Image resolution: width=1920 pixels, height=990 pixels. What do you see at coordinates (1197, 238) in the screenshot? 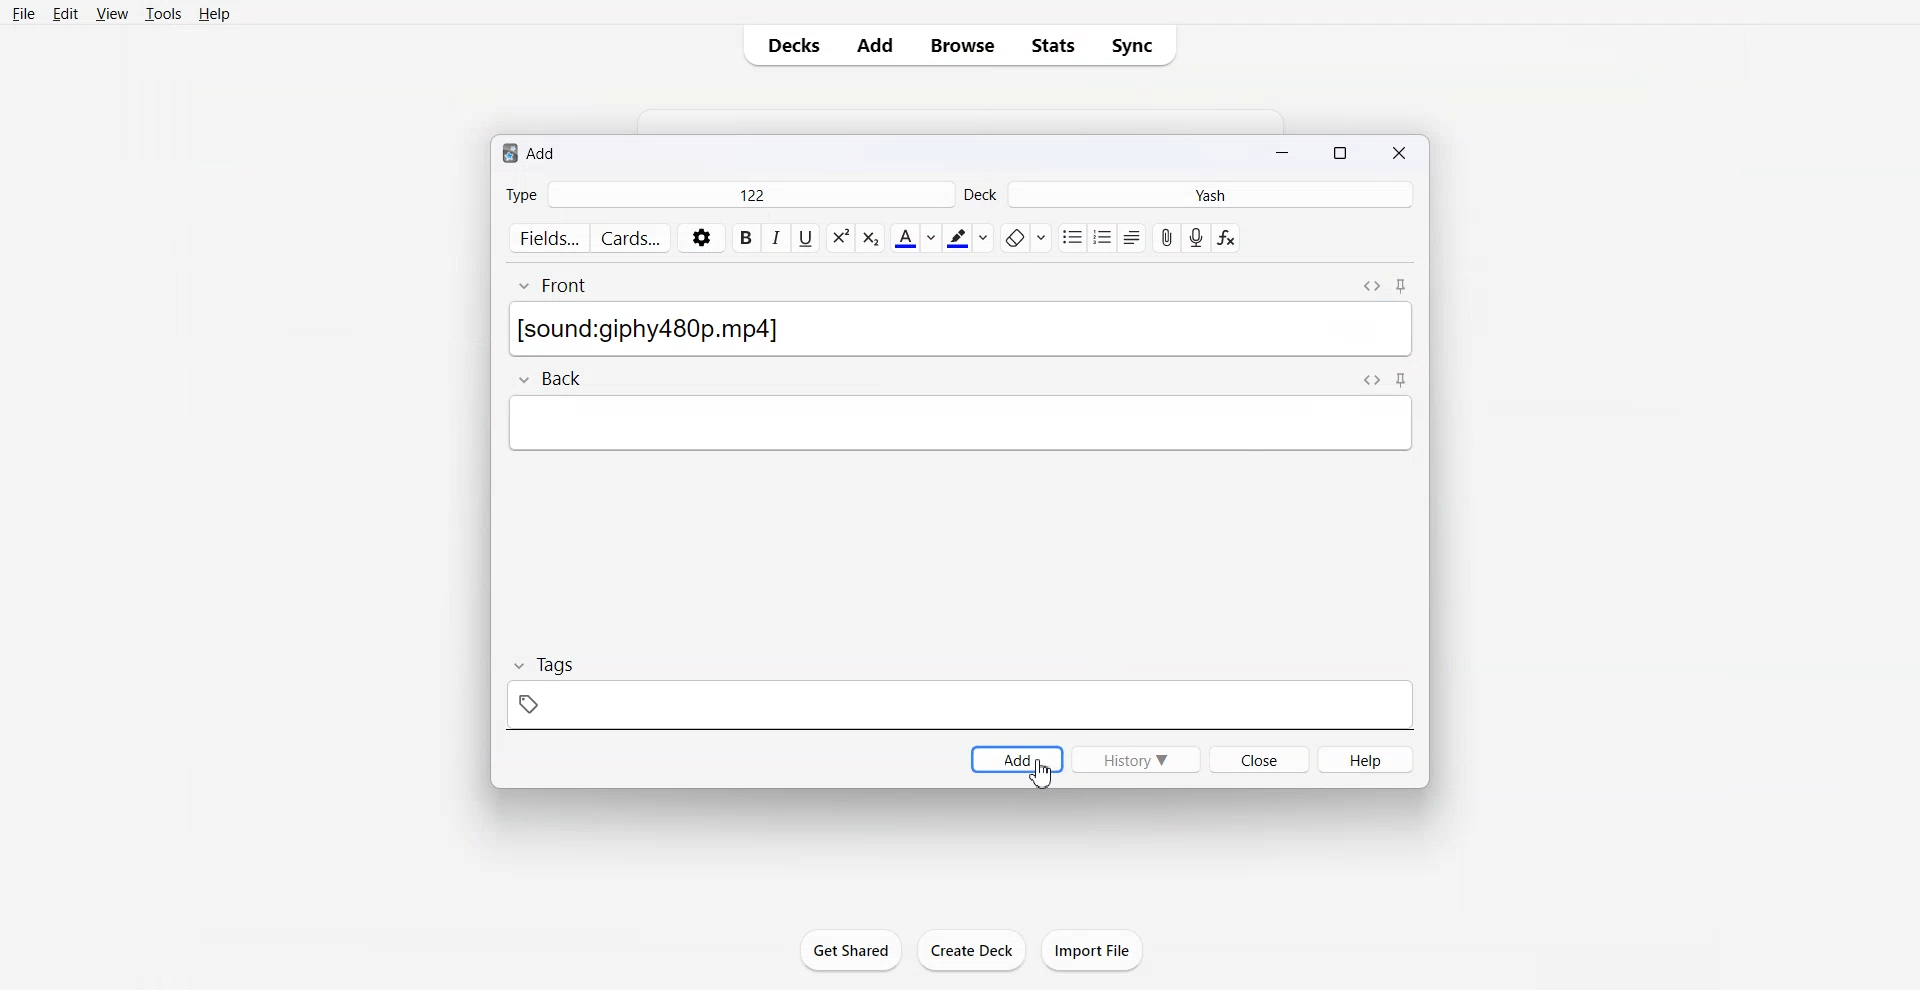
I see `Record Audio` at bounding box center [1197, 238].